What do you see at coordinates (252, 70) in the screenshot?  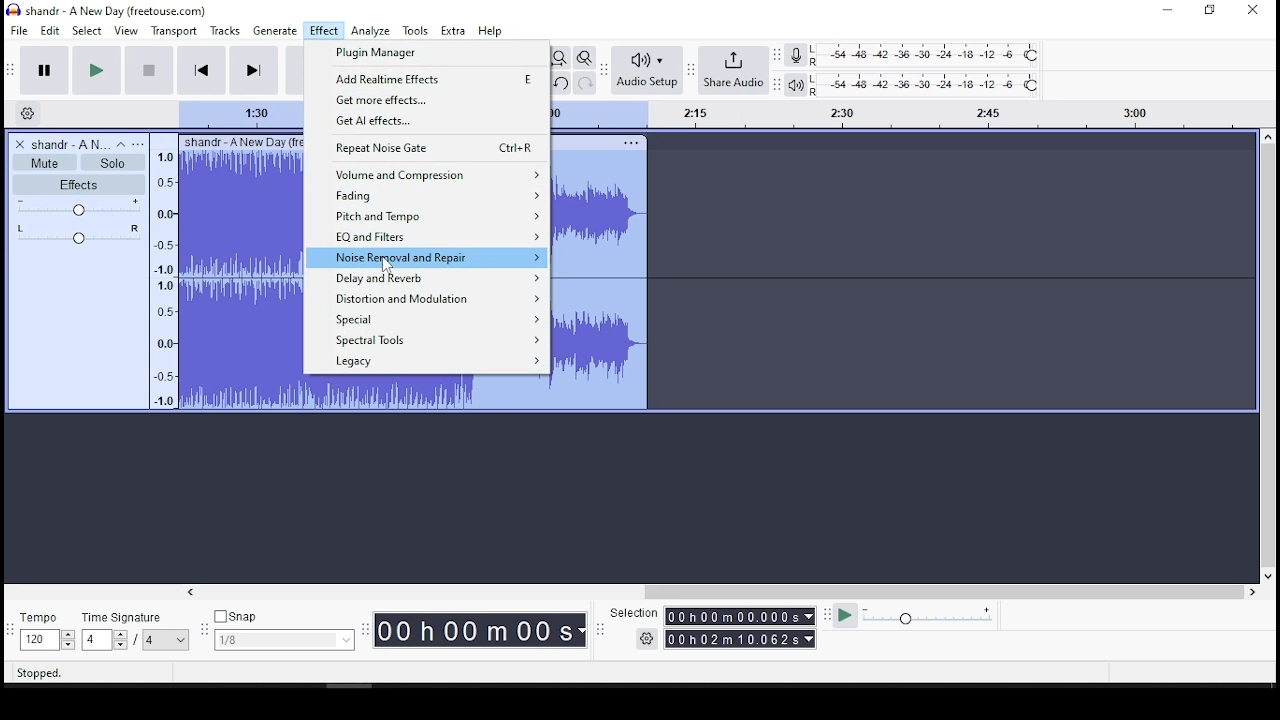 I see `skip to end` at bounding box center [252, 70].